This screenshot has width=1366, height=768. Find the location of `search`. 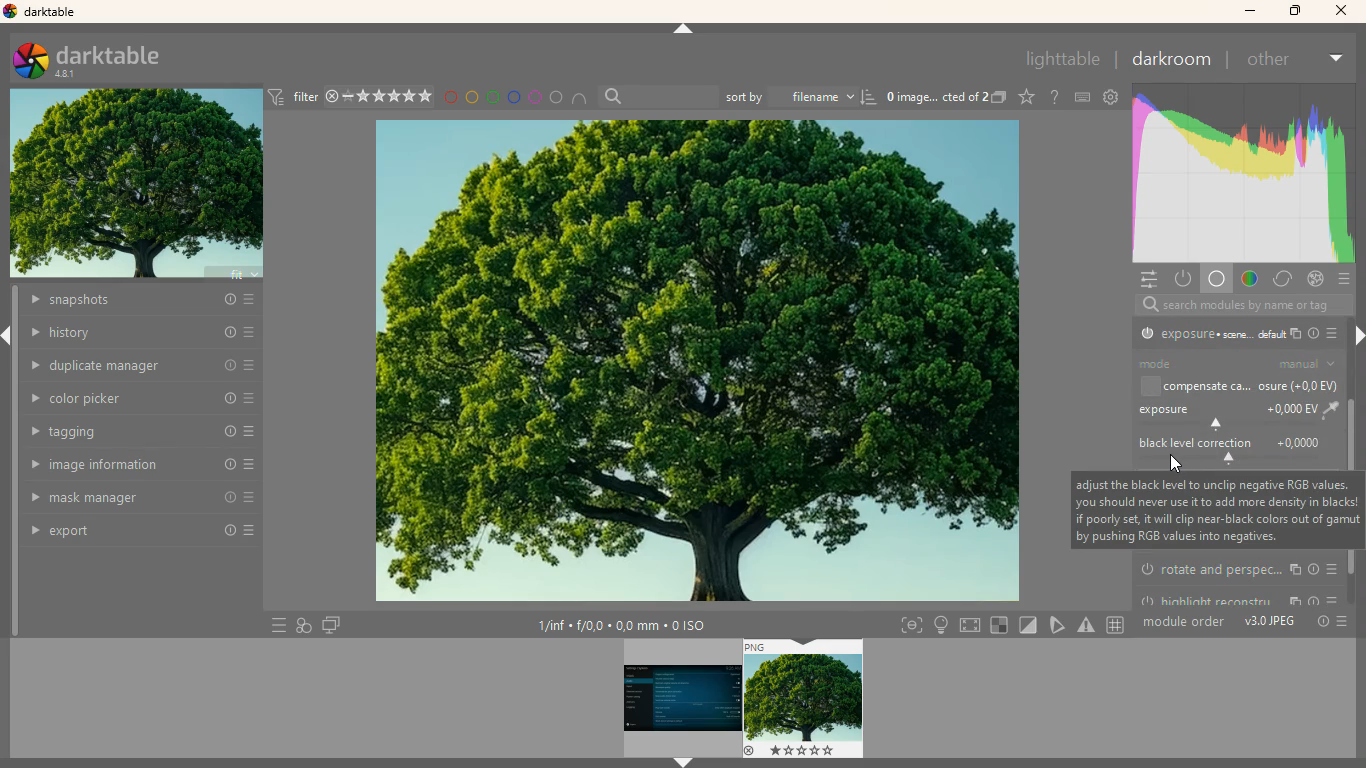

search is located at coordinates (1238, 304).